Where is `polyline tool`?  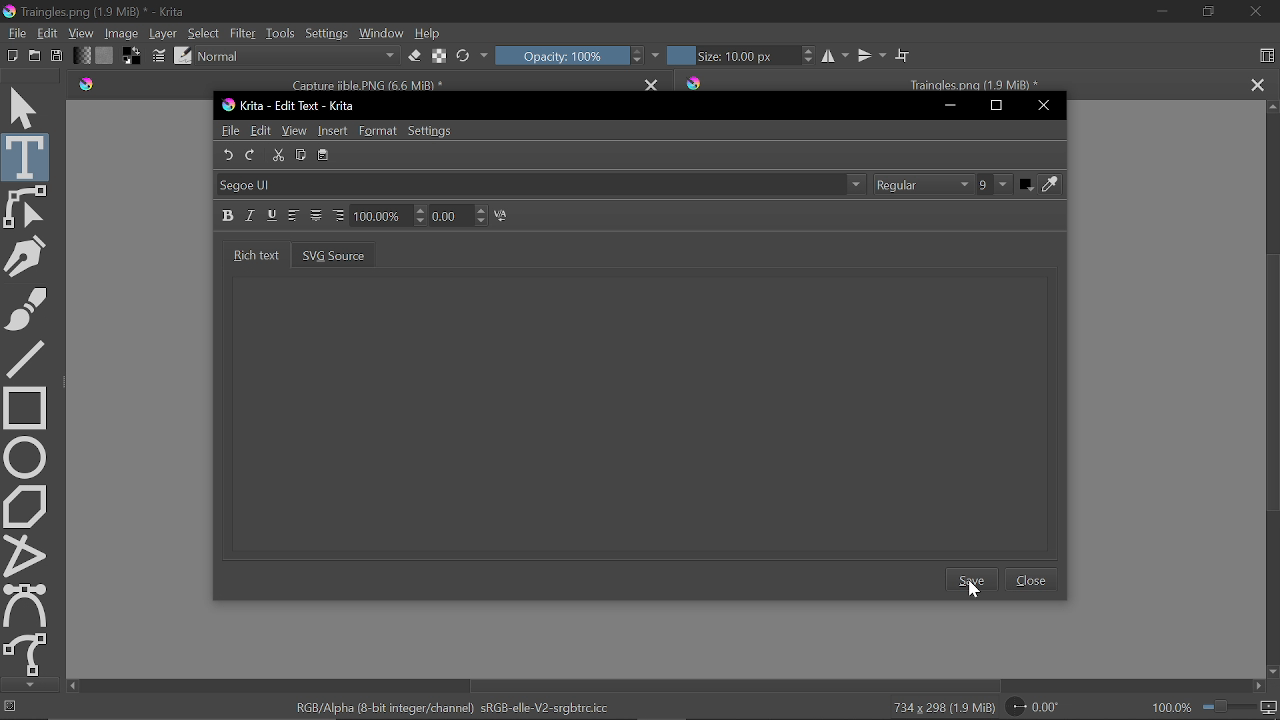 polyline tool is located at coordinates (27, 554).